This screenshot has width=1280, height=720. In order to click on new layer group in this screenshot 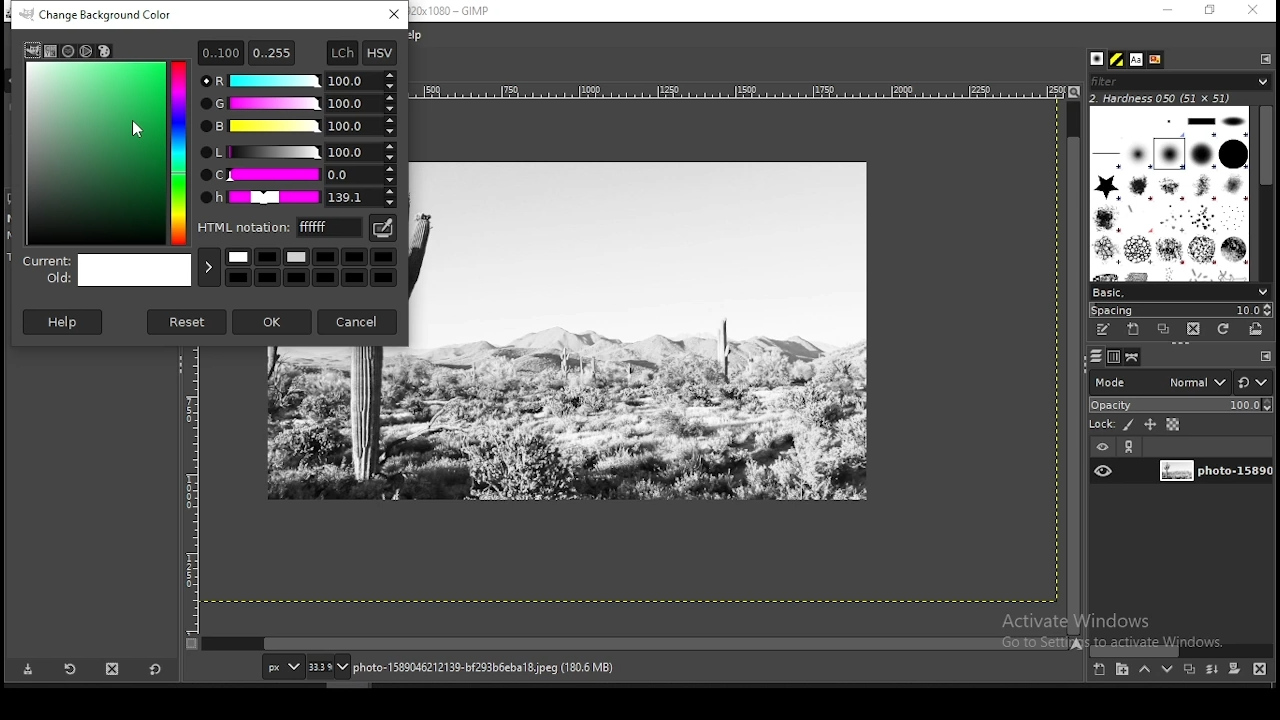, I will do `click(1121, 670)`.